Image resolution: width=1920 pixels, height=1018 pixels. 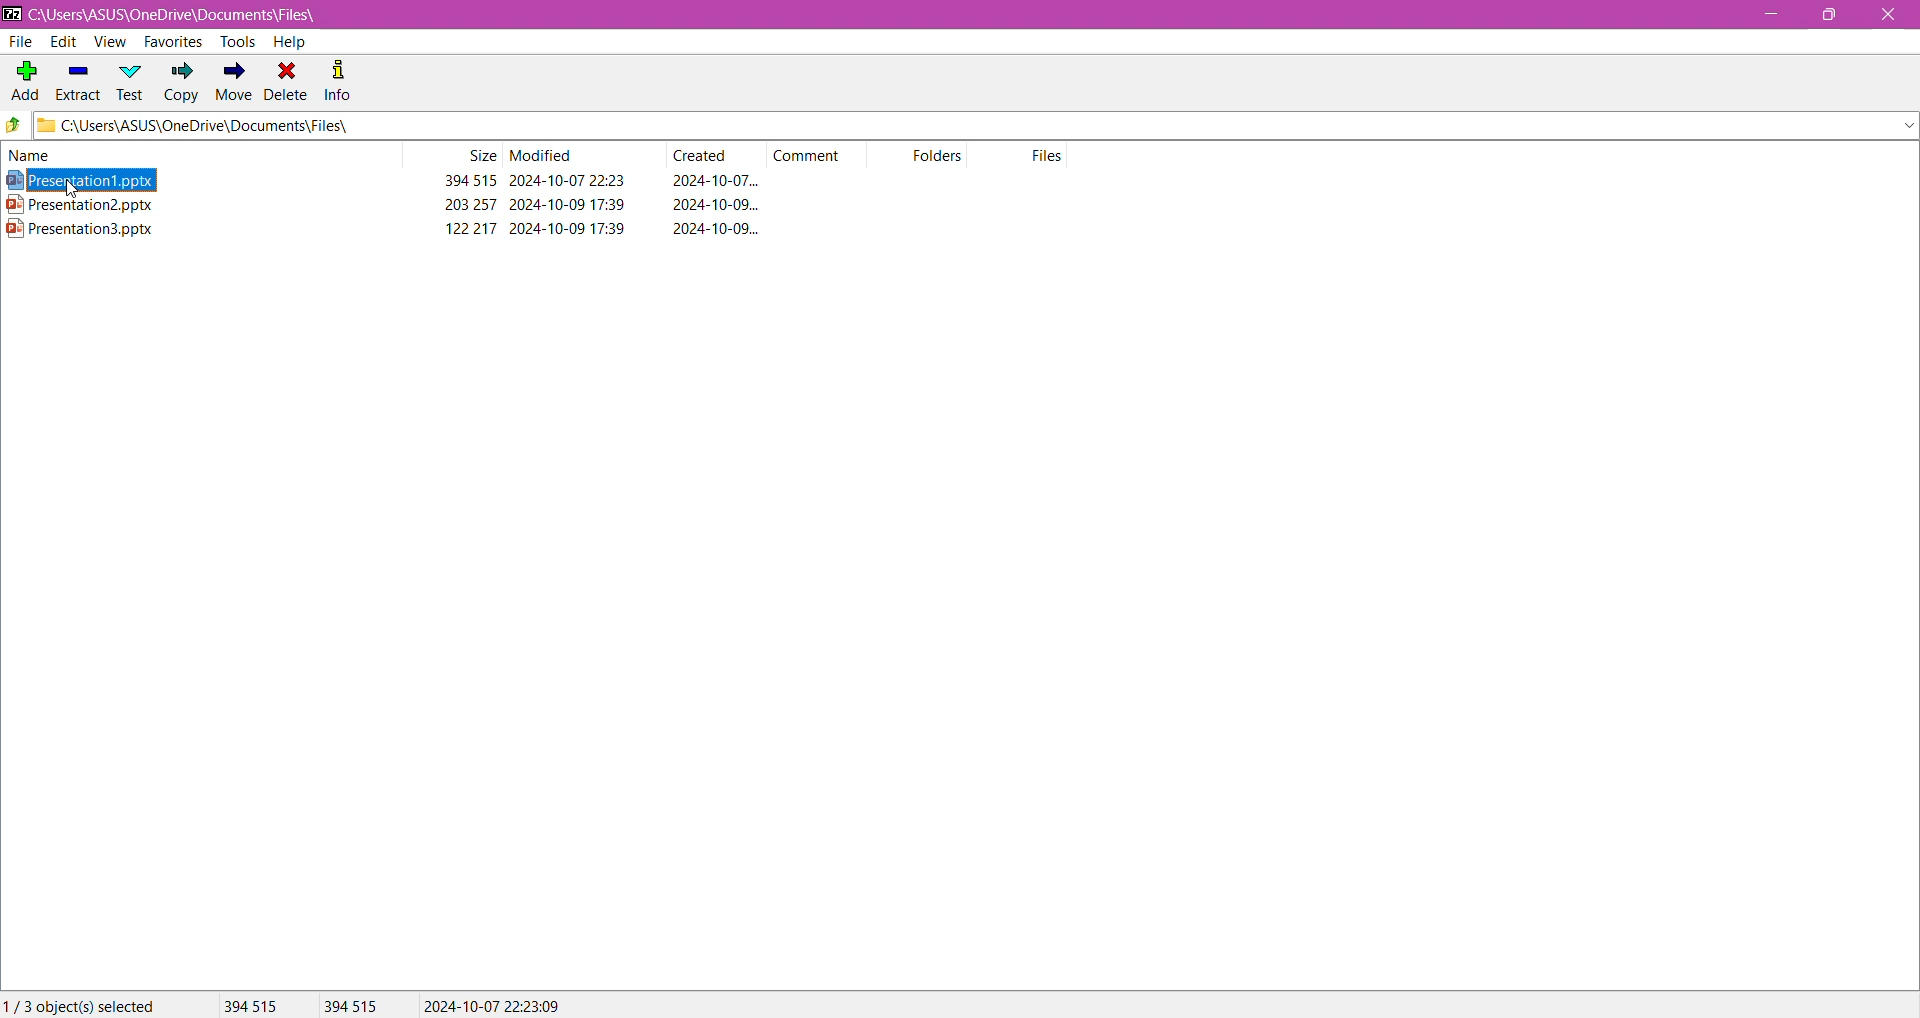 What do you see at coordinates (399, 204) in the screenshot?
I see `Presentation2.pptx 203257 2024-10-09 17:39 2024-10-09...` at bounding box center [399, 204].